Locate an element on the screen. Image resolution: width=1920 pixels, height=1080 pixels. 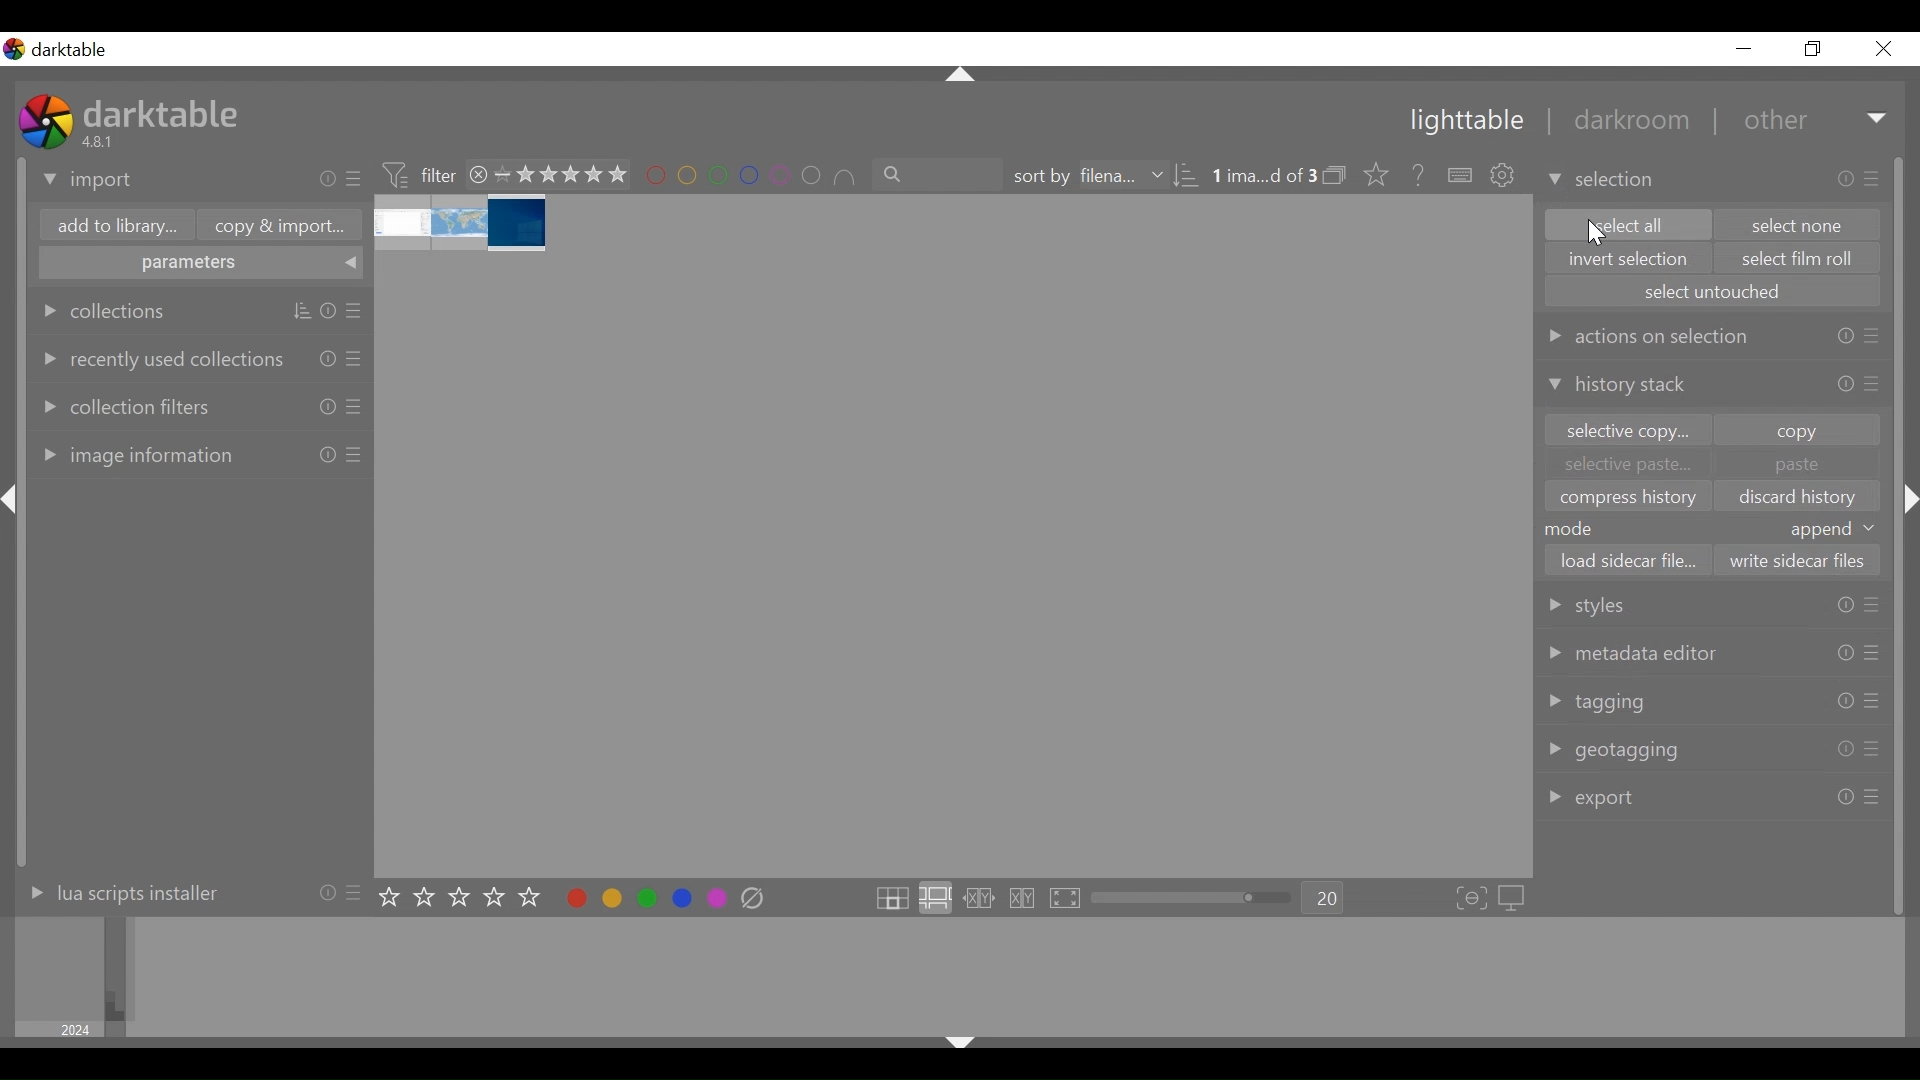
presets is located at coordinates (1874, 384).